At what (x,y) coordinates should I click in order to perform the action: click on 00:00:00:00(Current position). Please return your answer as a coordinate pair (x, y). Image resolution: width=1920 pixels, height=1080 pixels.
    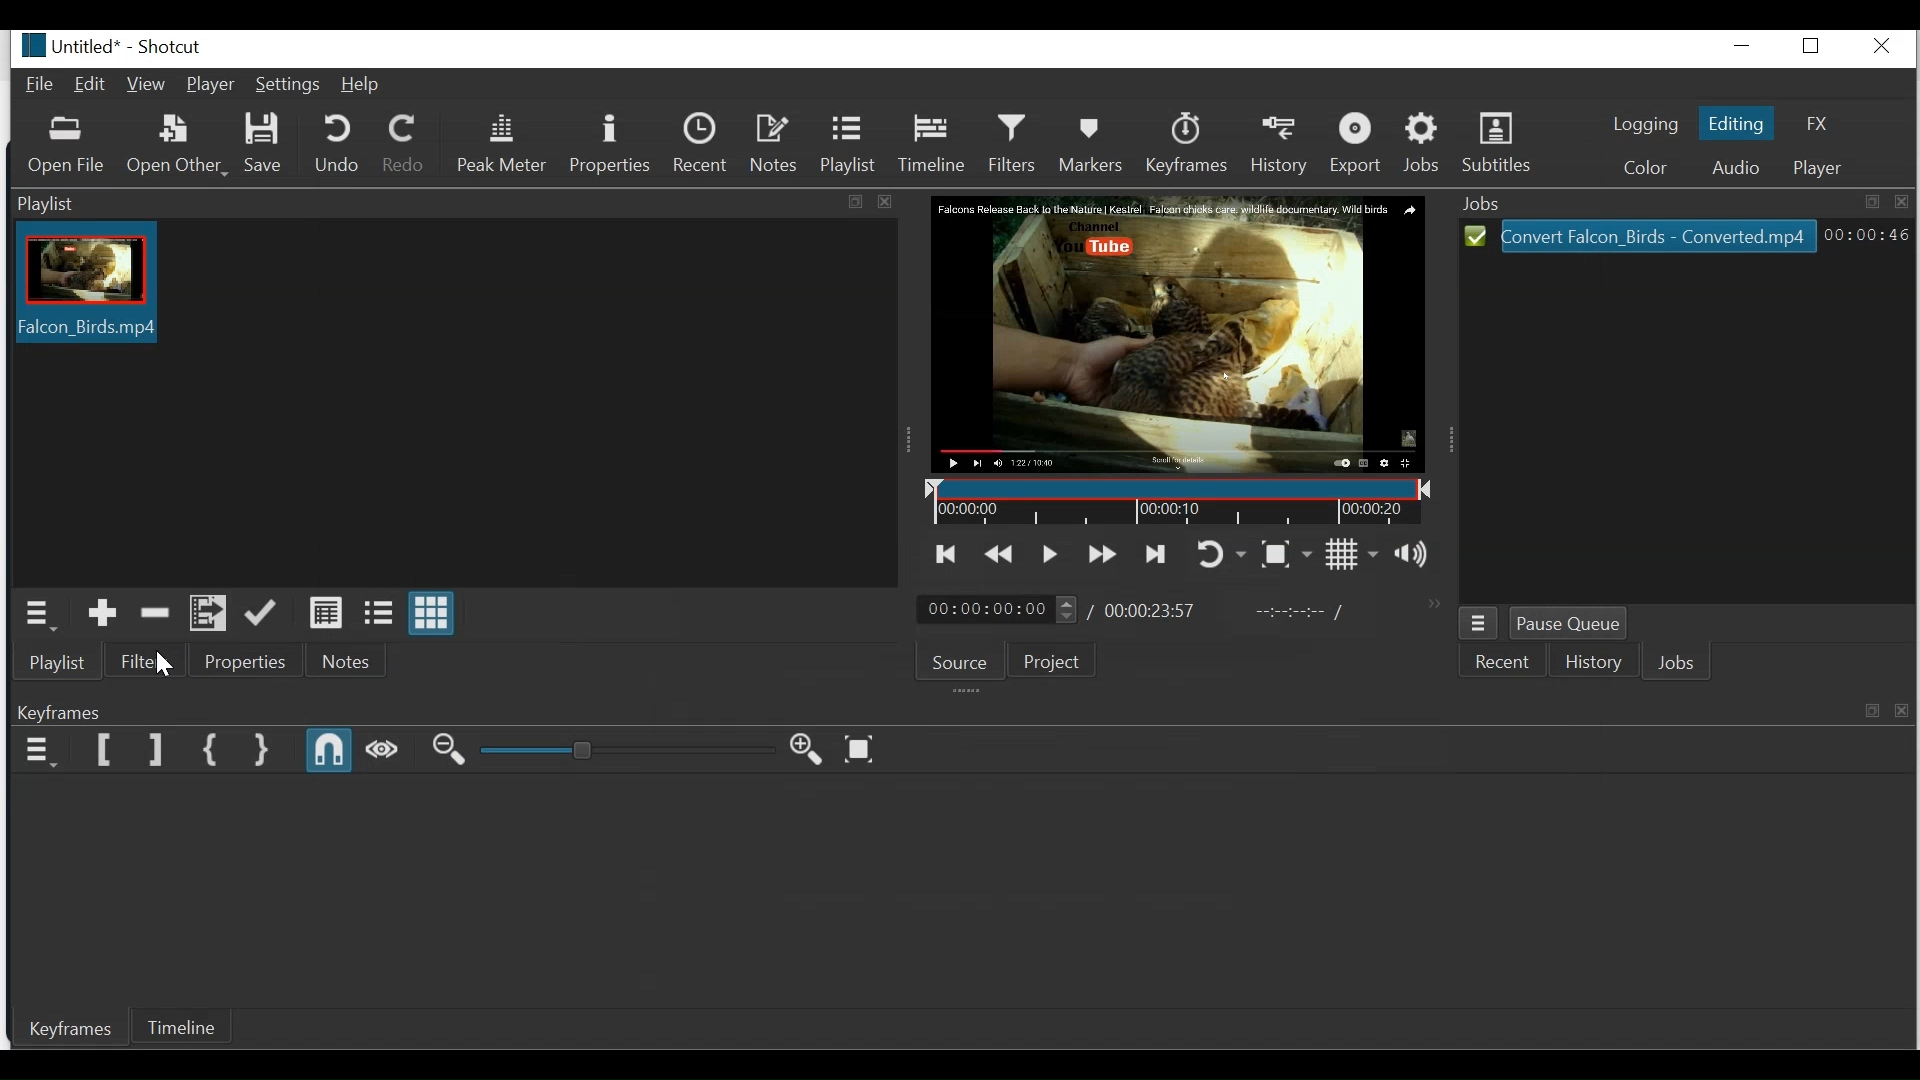
    Looking at the image, I should click on (994, 610).